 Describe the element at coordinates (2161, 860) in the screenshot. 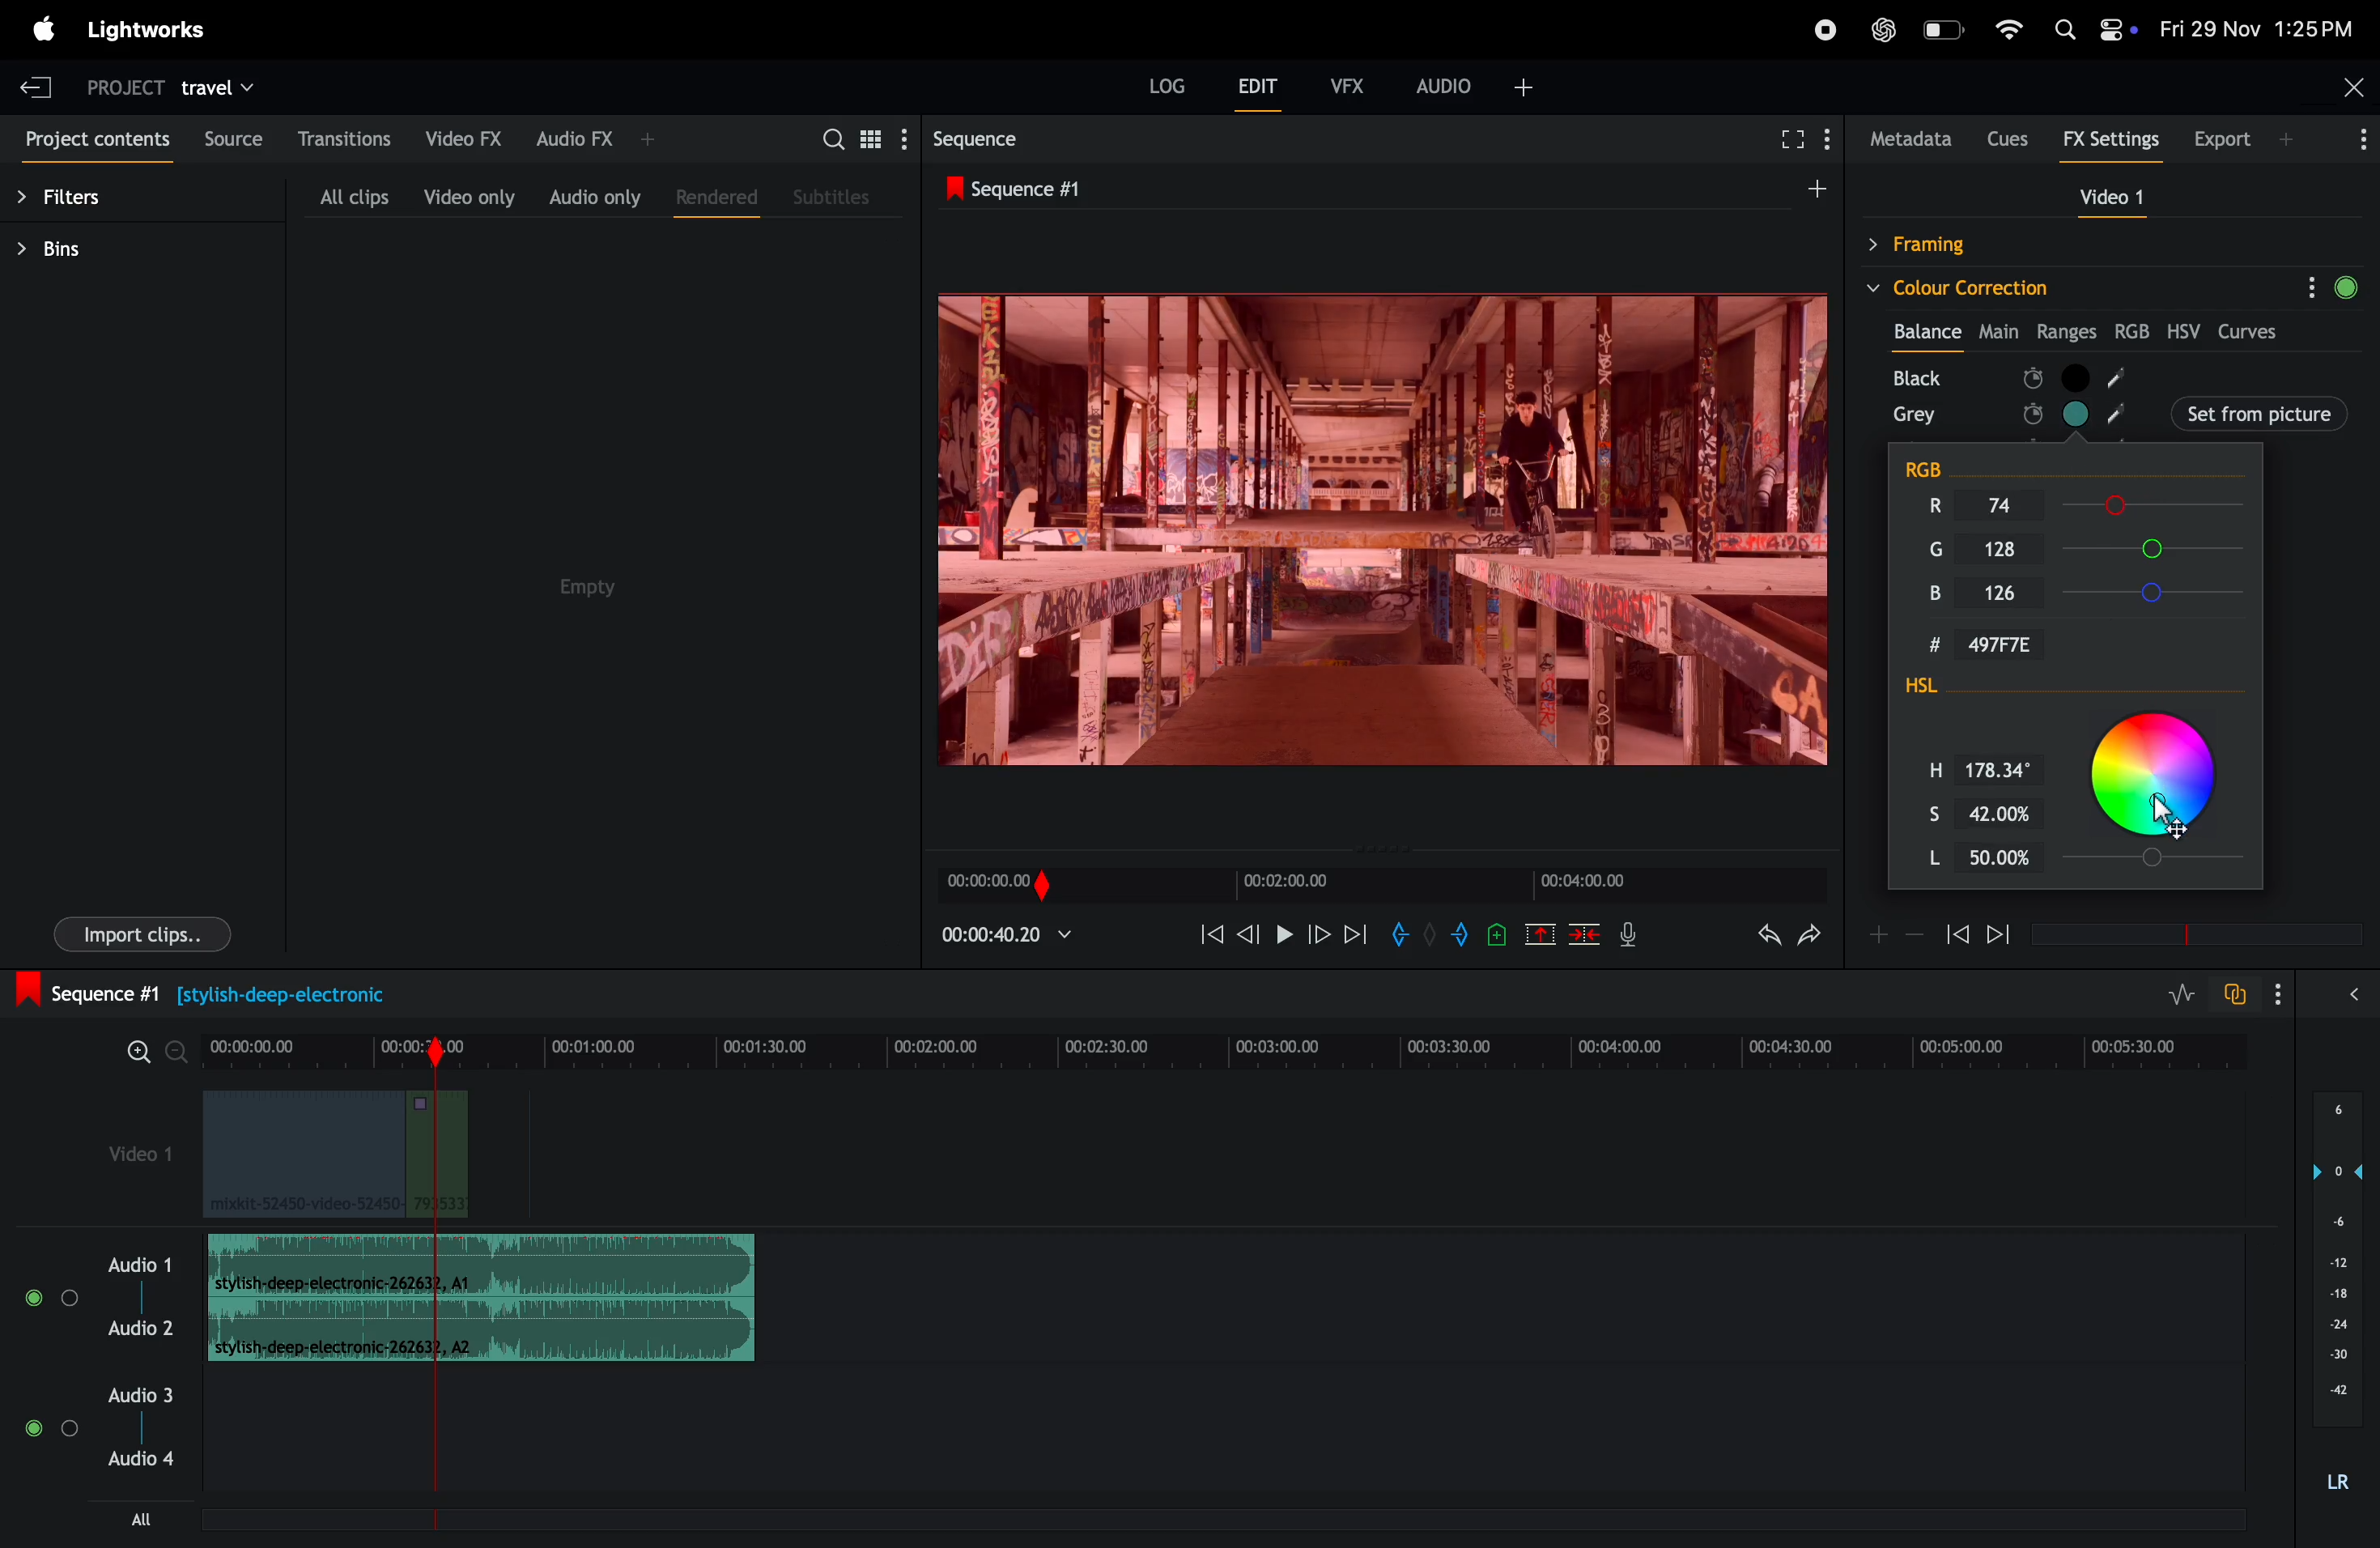

I see `Slider` at that location.